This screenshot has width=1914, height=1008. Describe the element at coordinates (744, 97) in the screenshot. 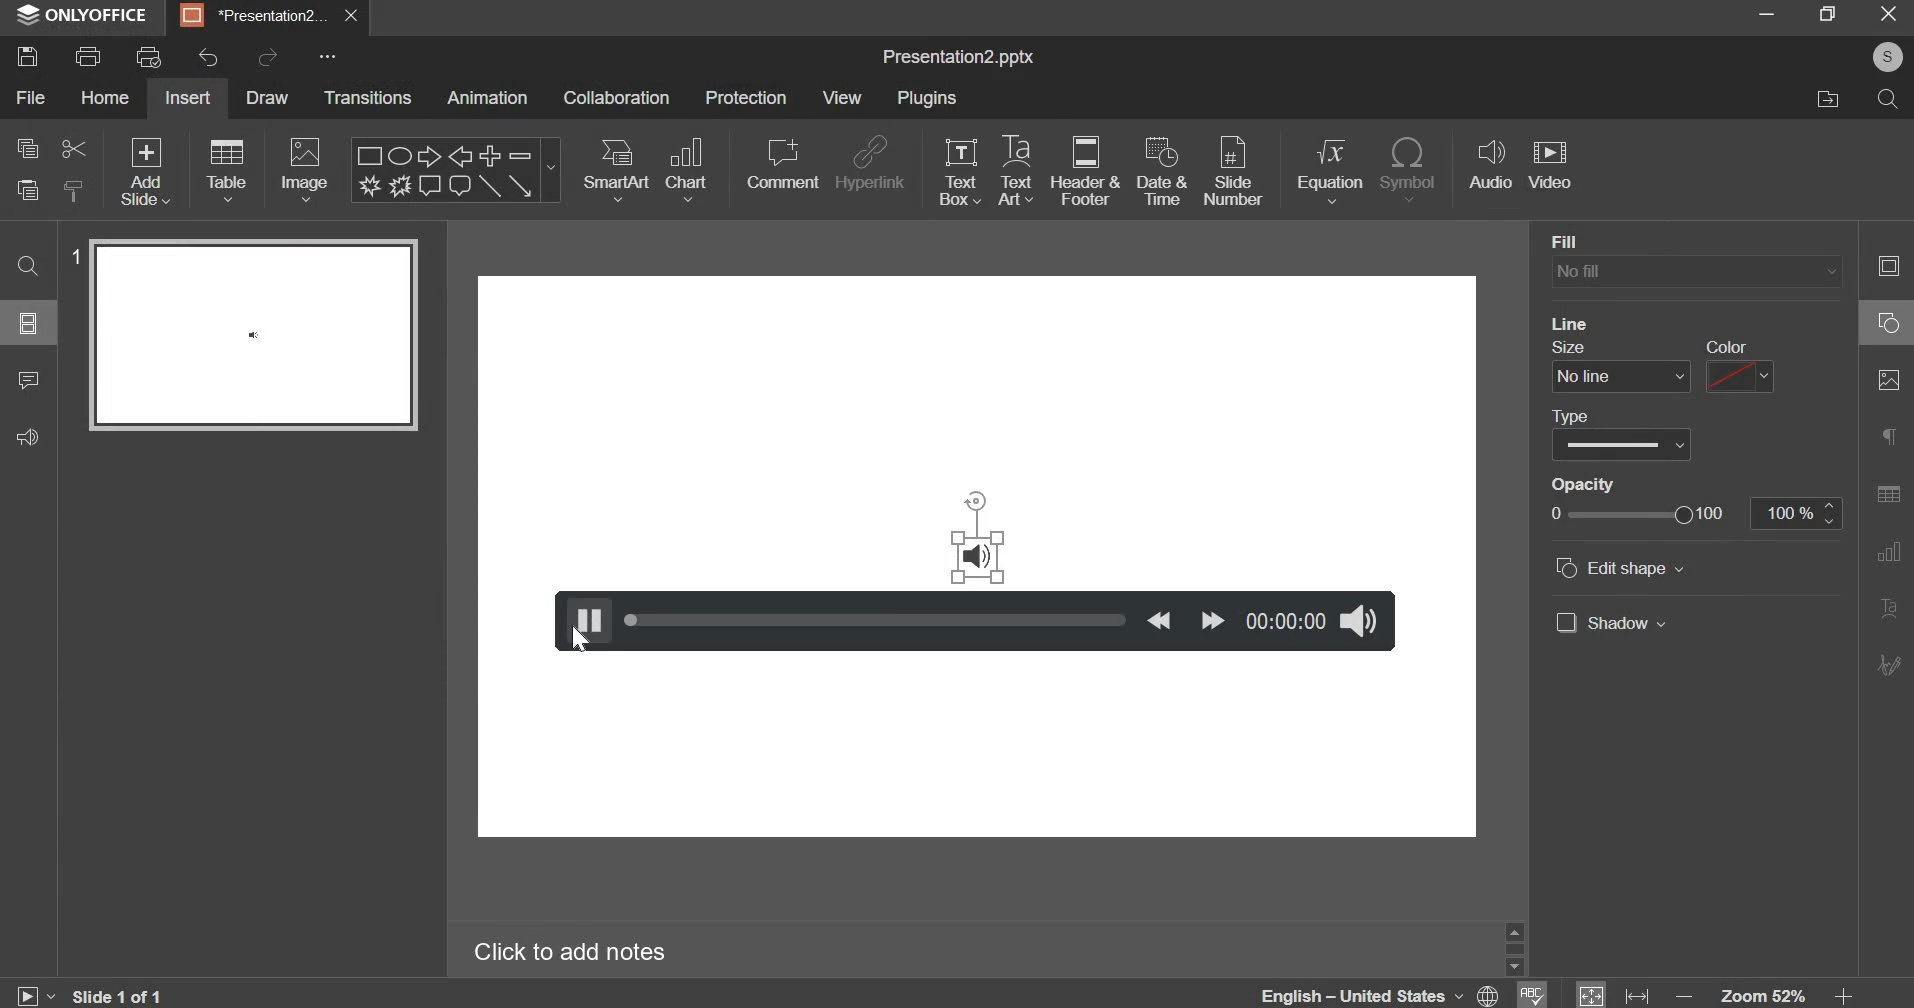

I see `protection` at that location.